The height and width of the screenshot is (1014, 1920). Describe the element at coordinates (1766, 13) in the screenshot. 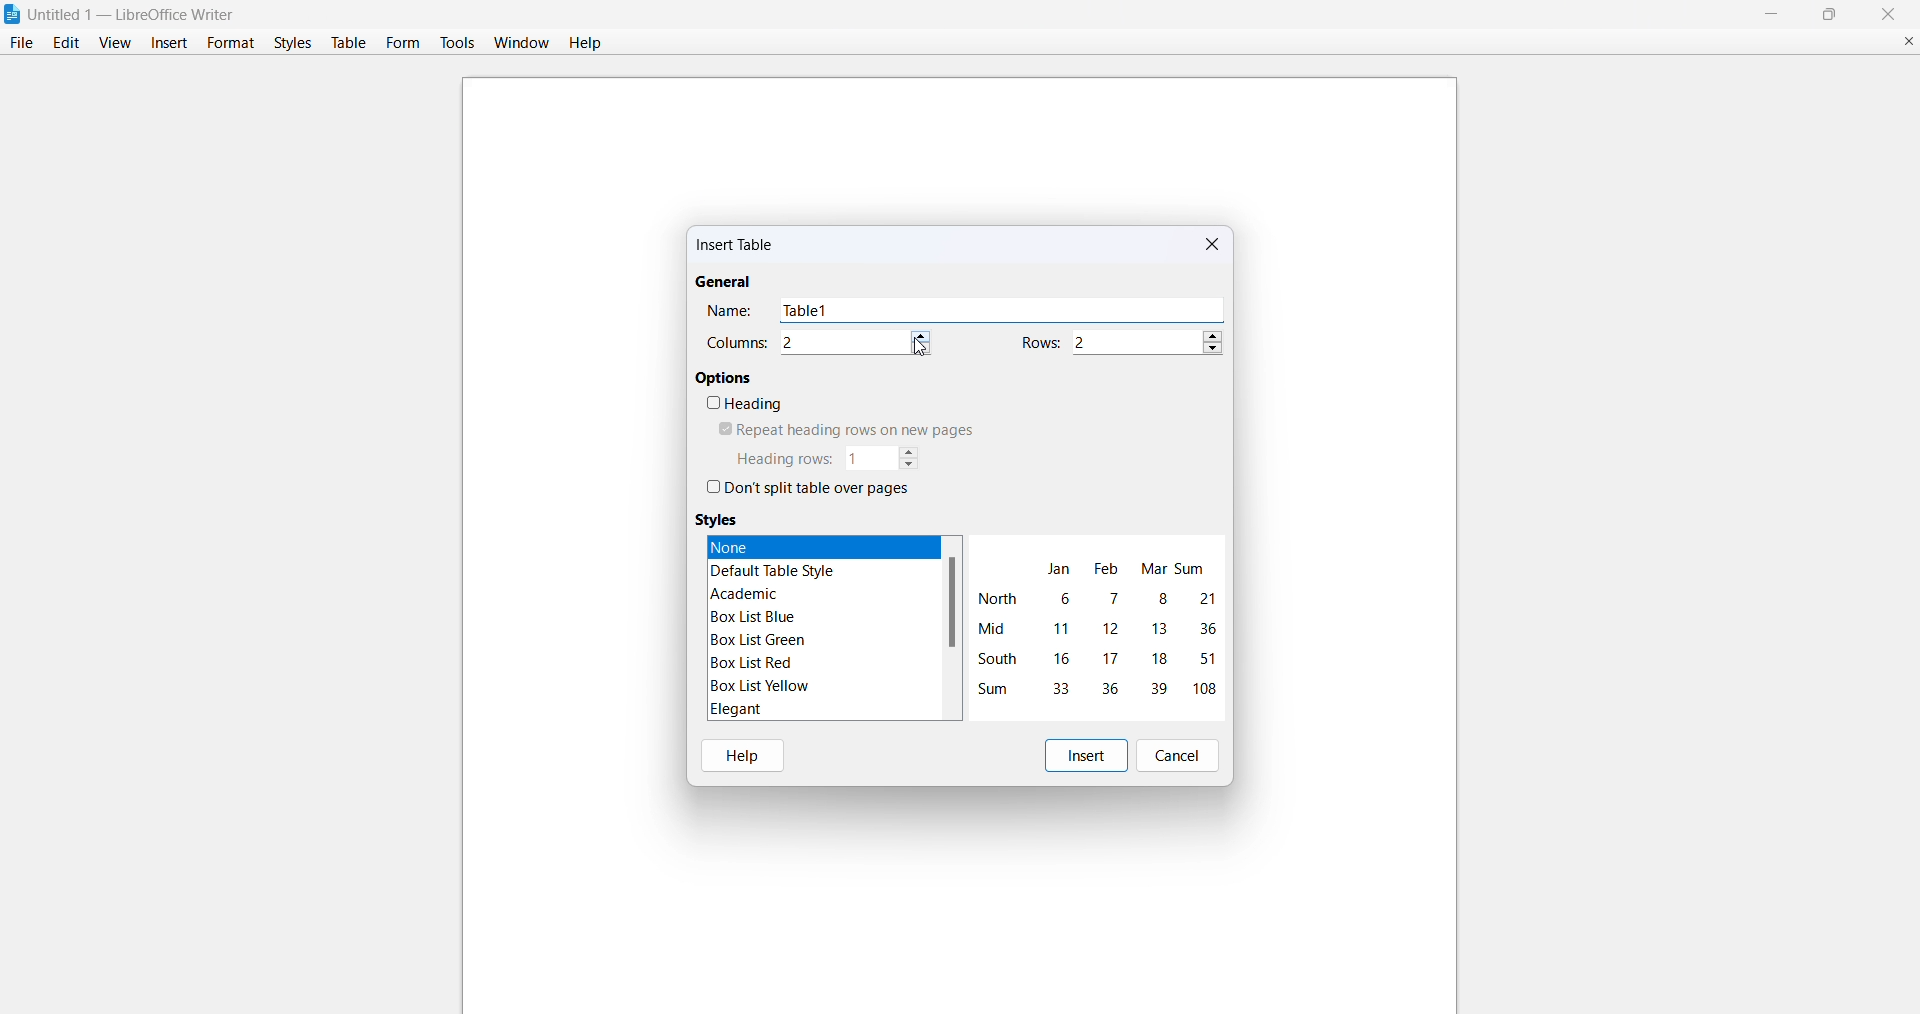

I see `minimize` at that location.